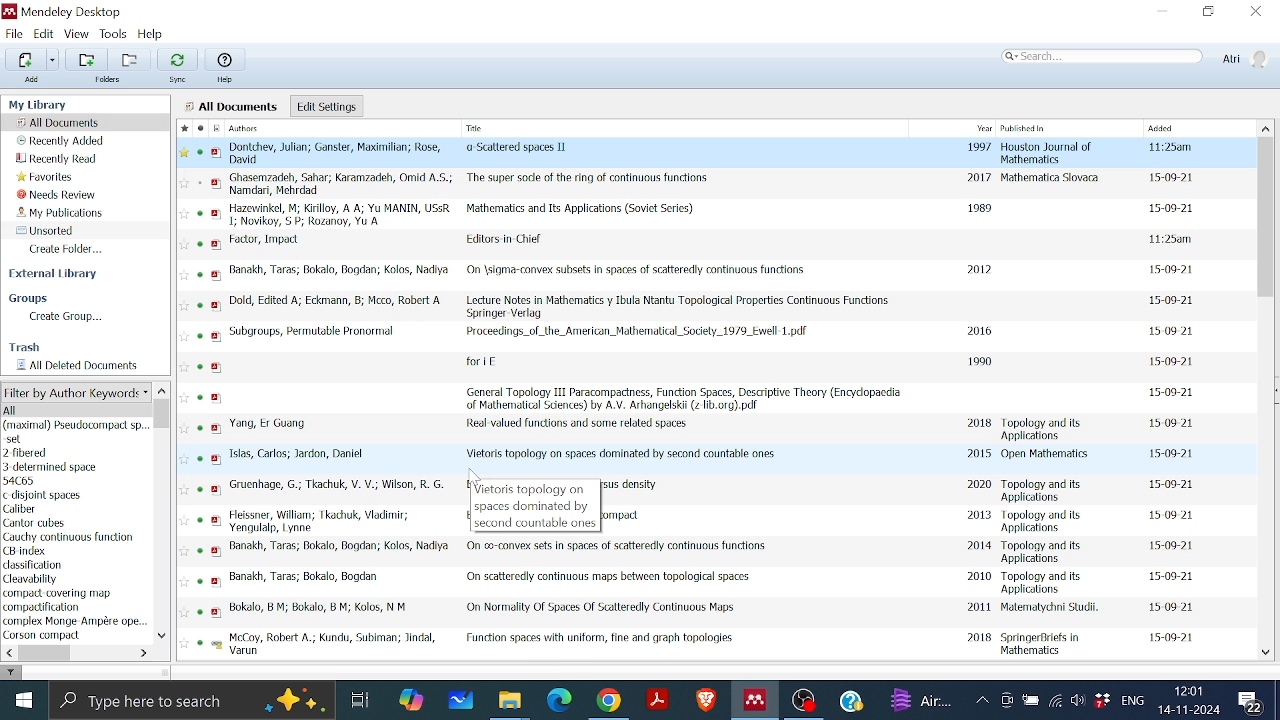 The image size is (1280, 720). I want to click on Keyword, so click(31, 480).